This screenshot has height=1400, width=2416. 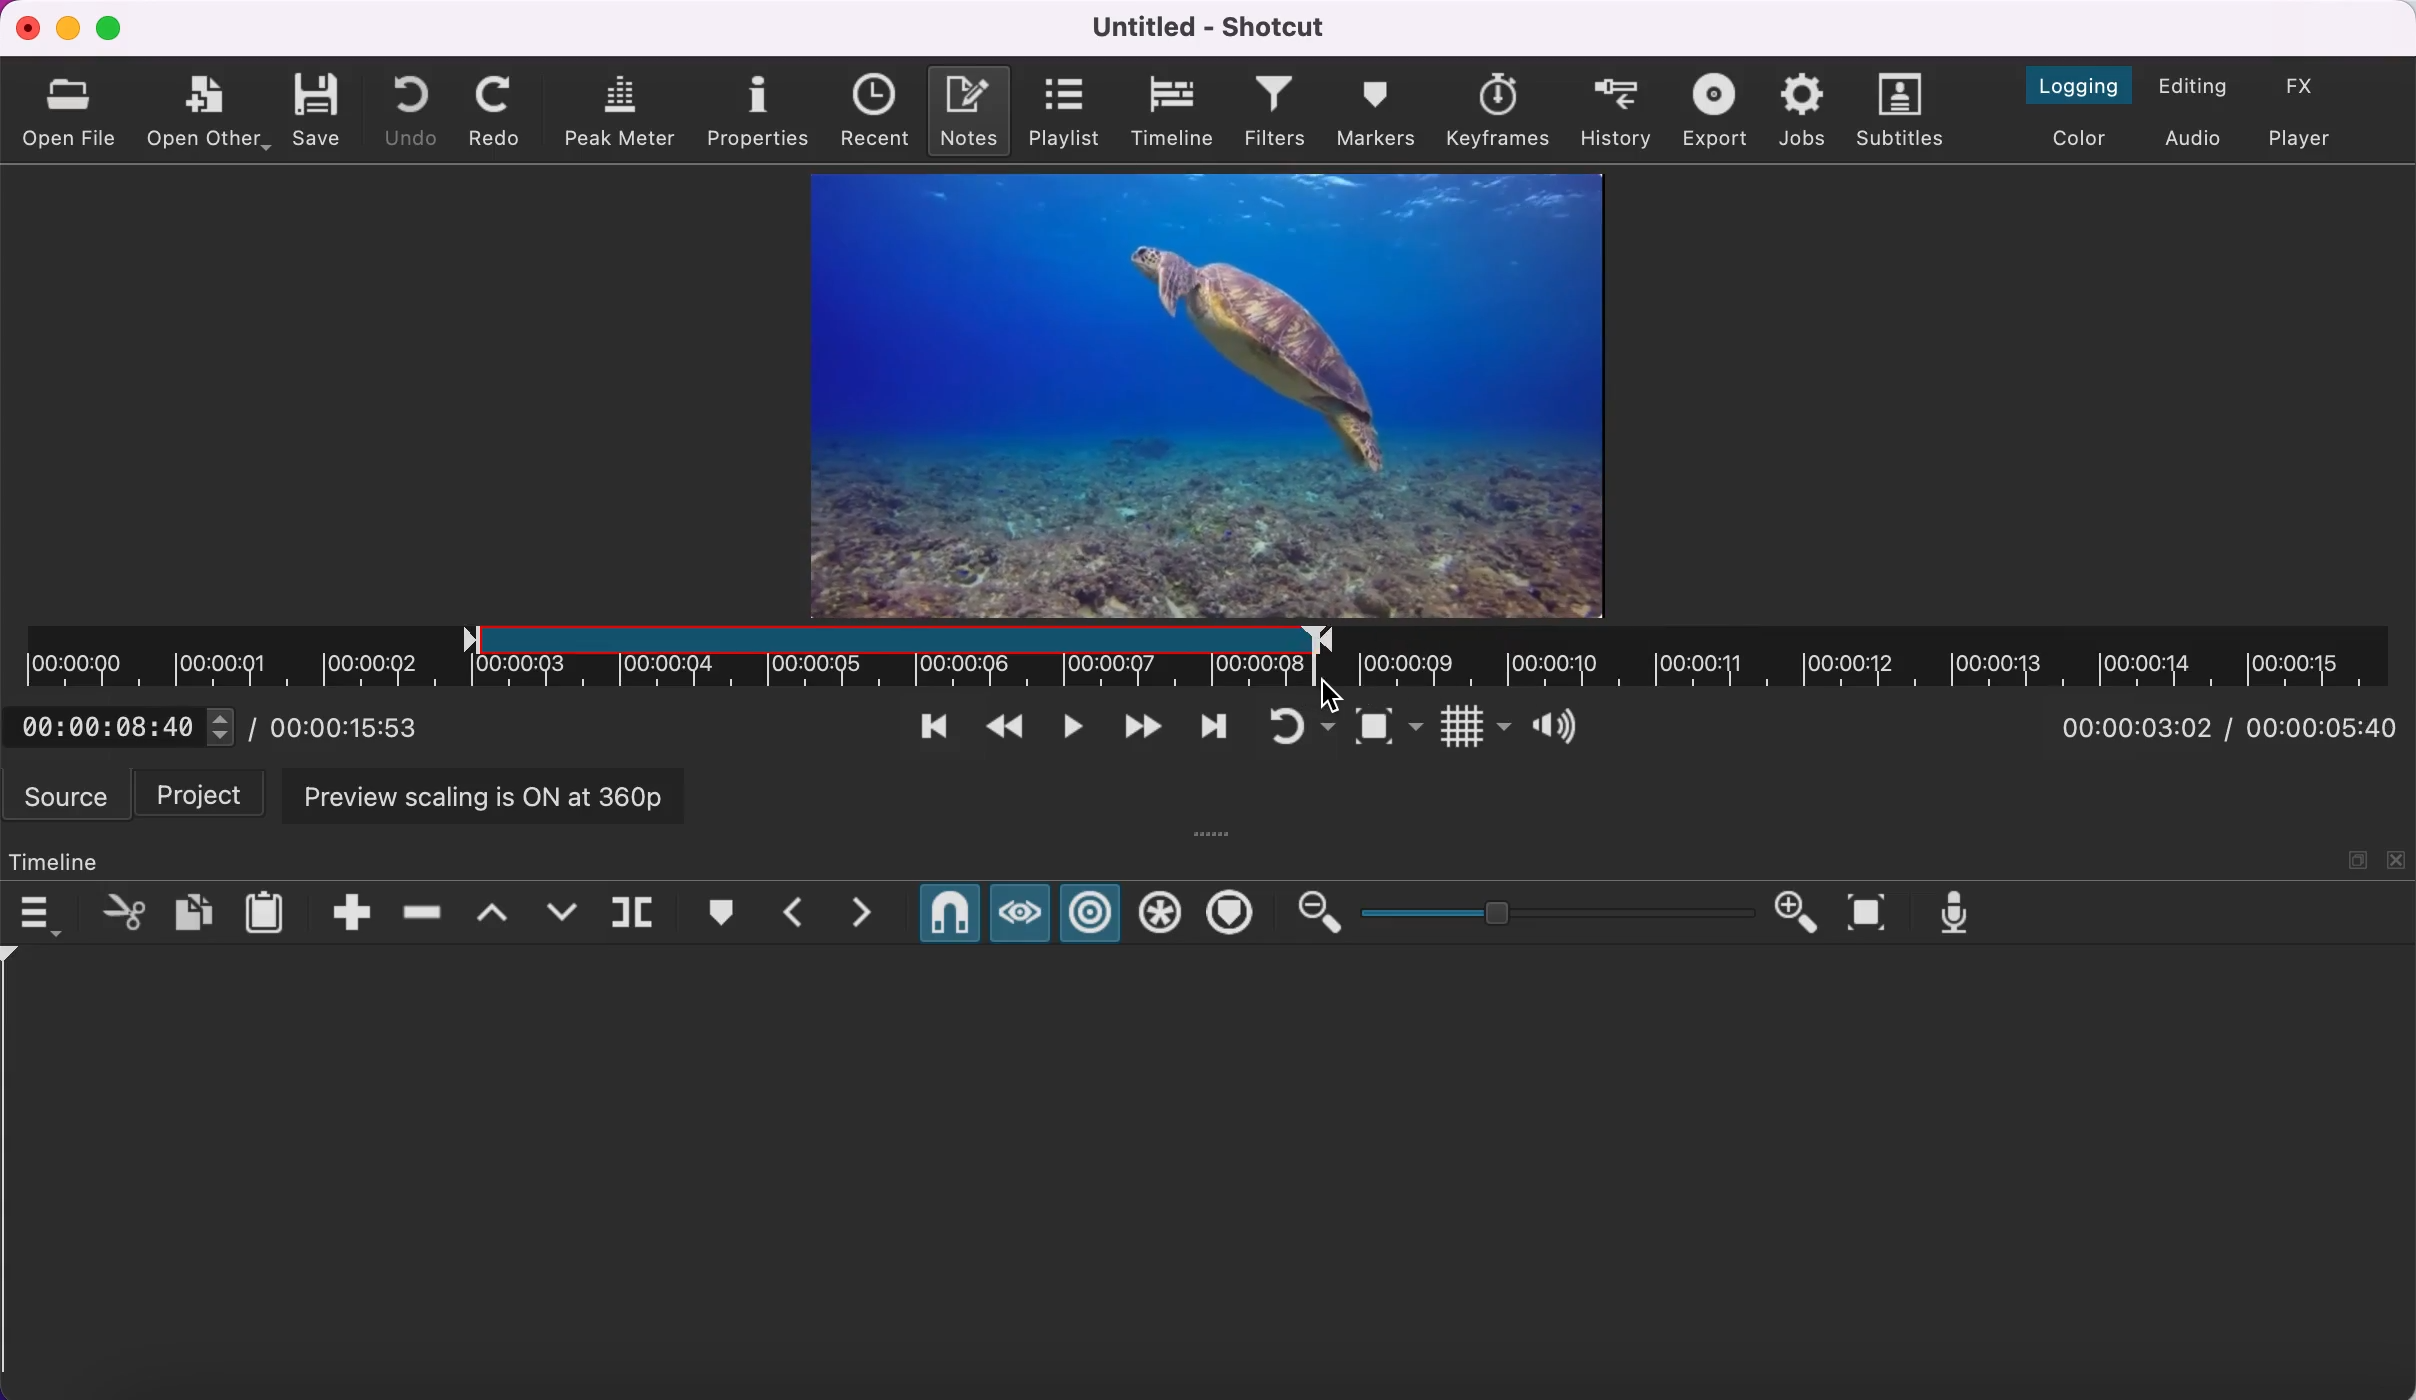 What do you see at coordinates (619, 110) in the screenshot?
I see `peak meter` at bounding box center [619, 110].